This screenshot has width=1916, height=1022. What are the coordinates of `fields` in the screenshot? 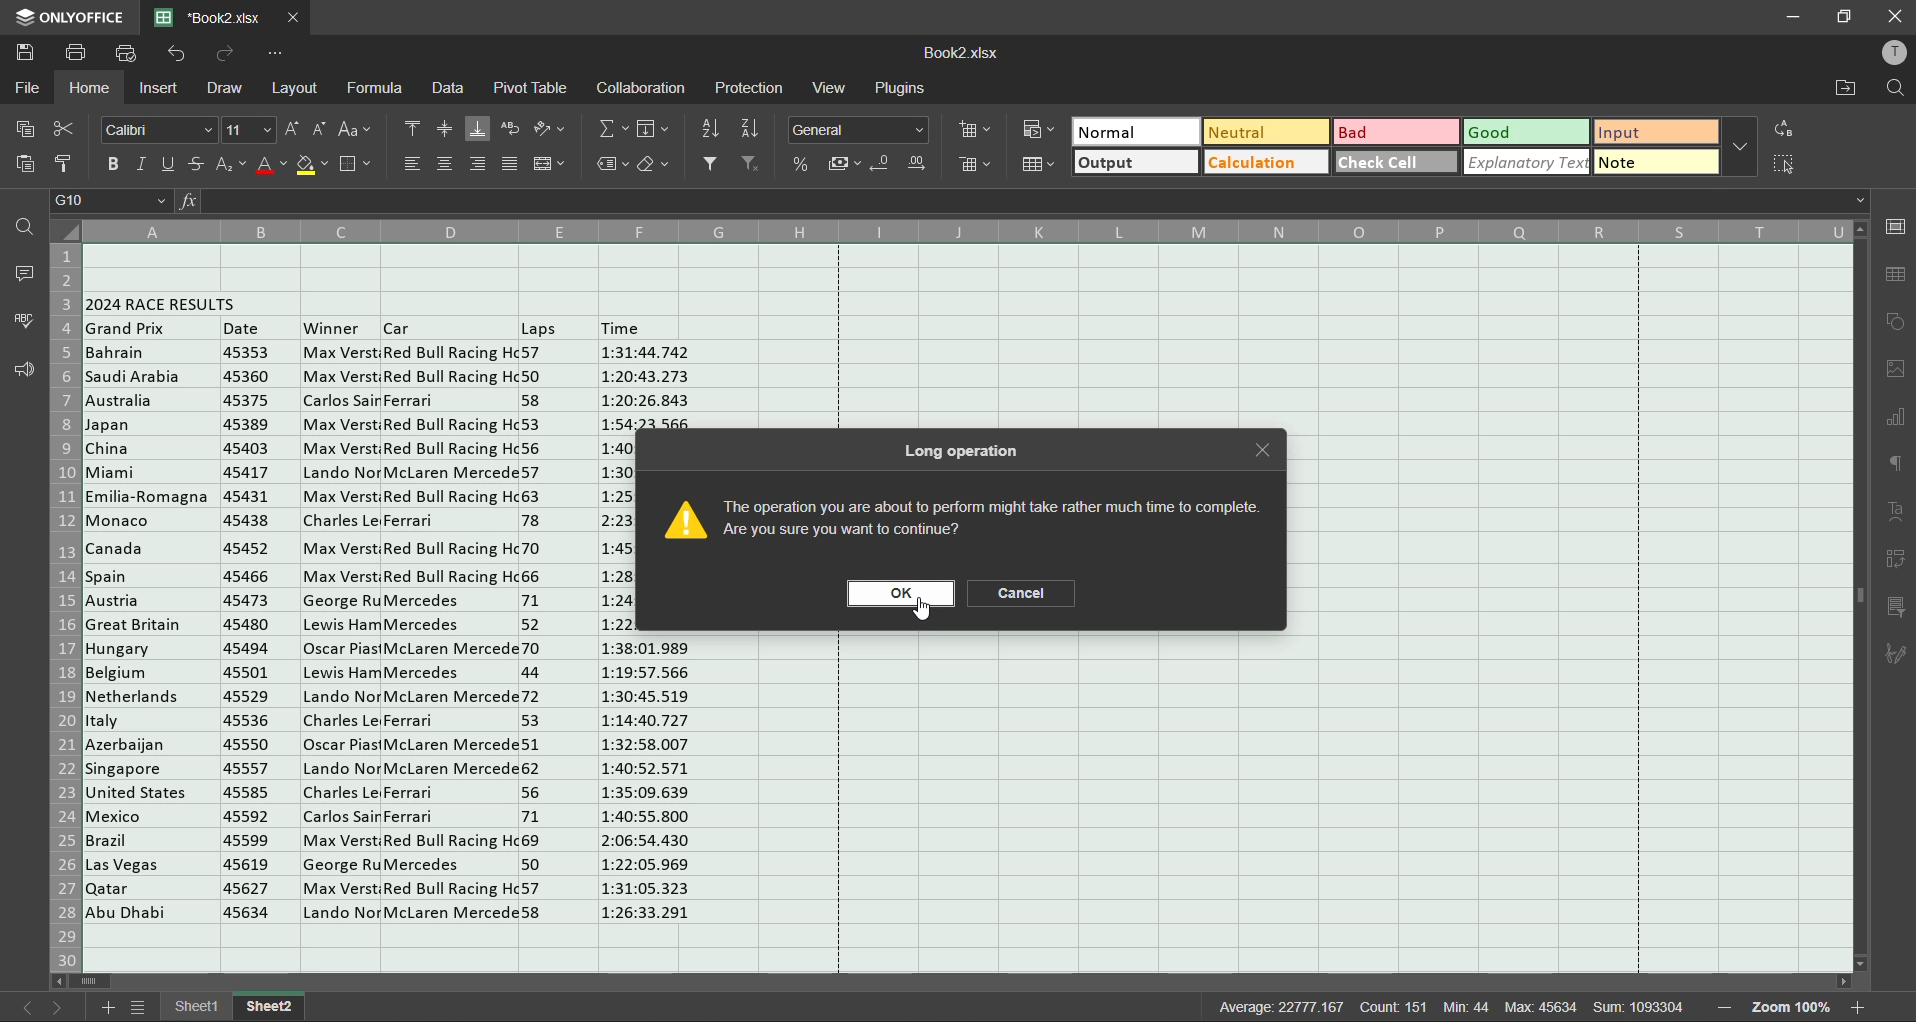 It's located at (653, 130).